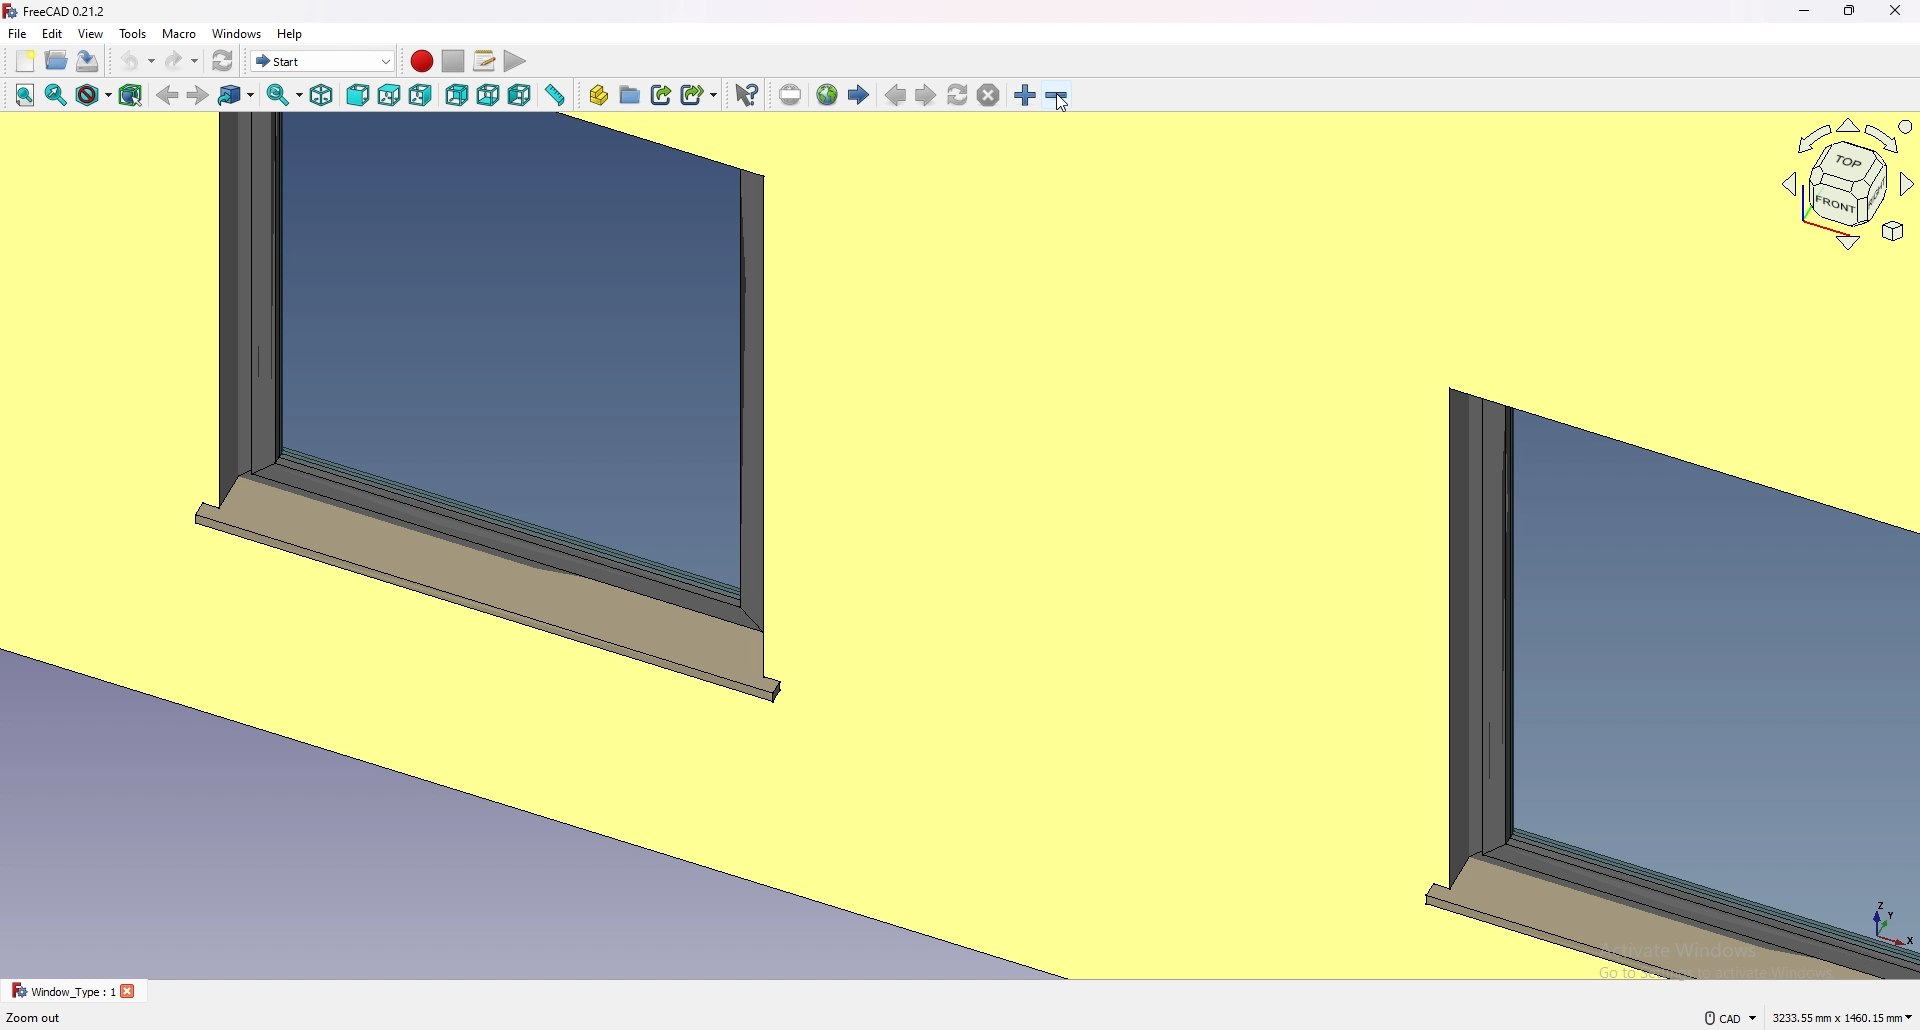 The width and height of the screenshot is (1920, 1030). What do you see at coordinates (662, 94) in the screenshot?
I see `make link` at bounding box center [662, 94].